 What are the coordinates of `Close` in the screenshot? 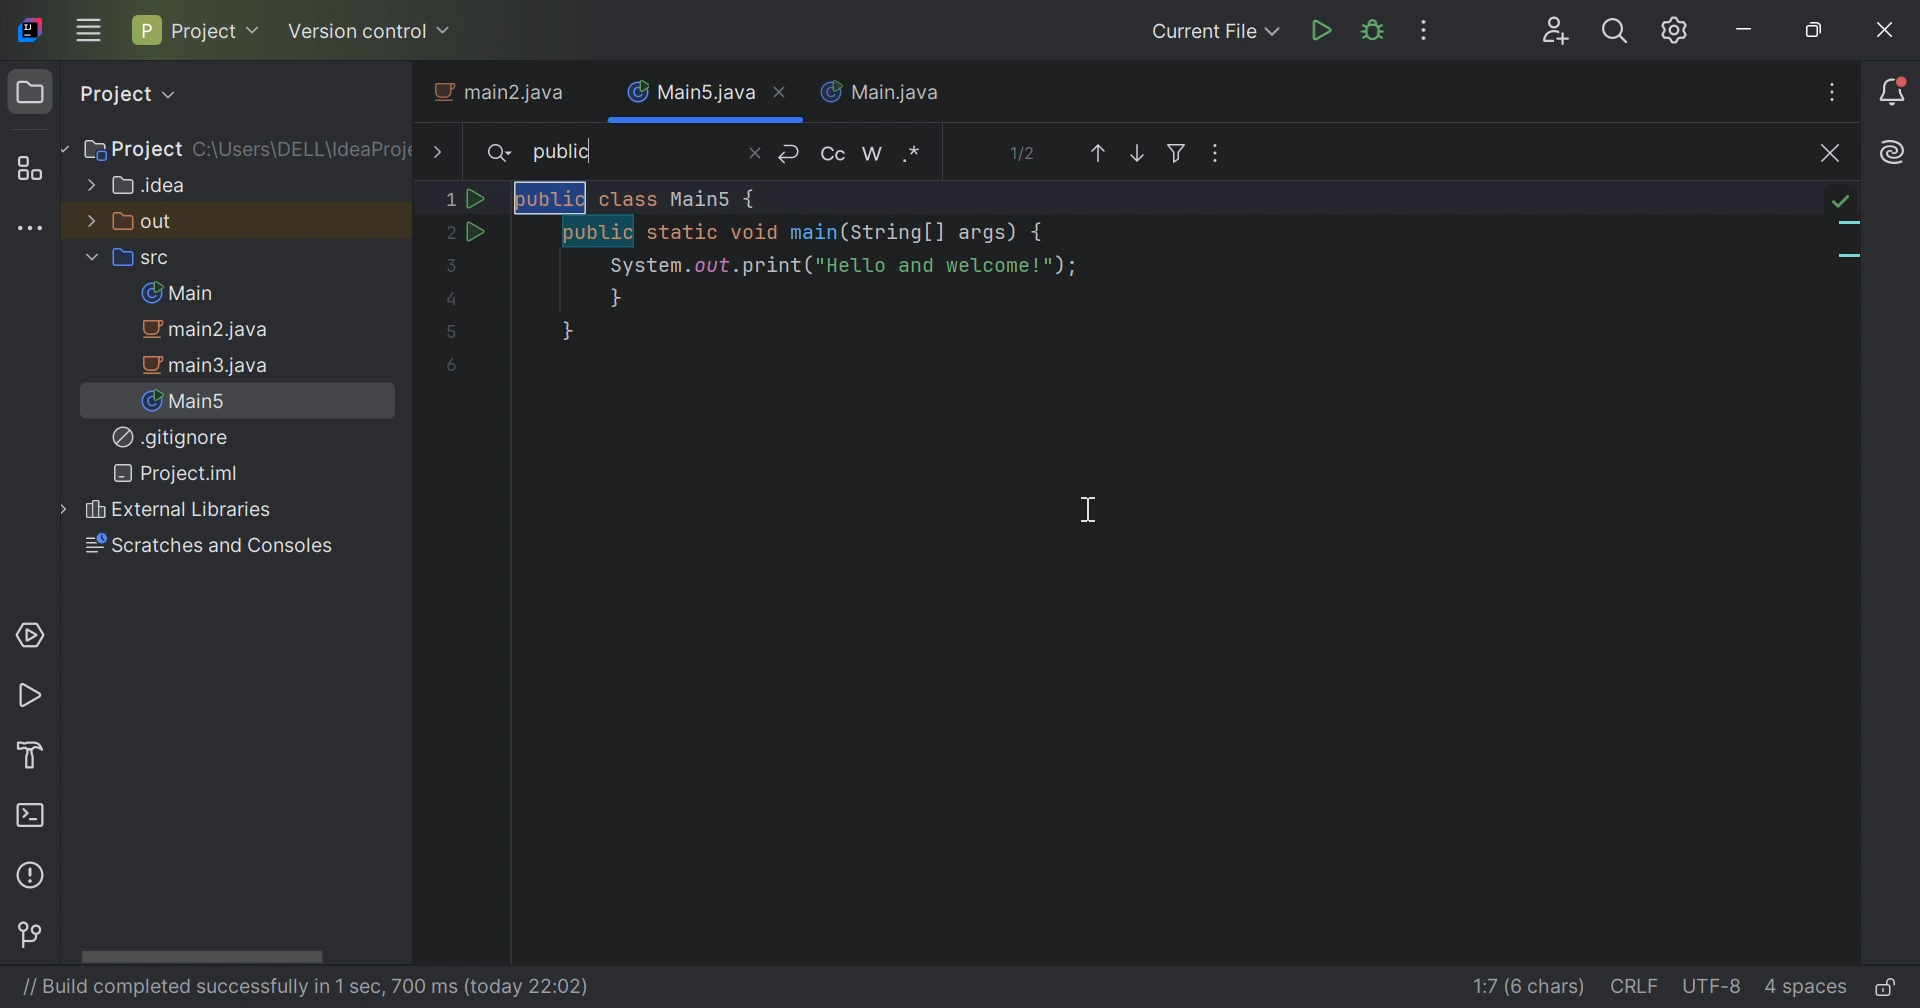 It's located at (783, 91).